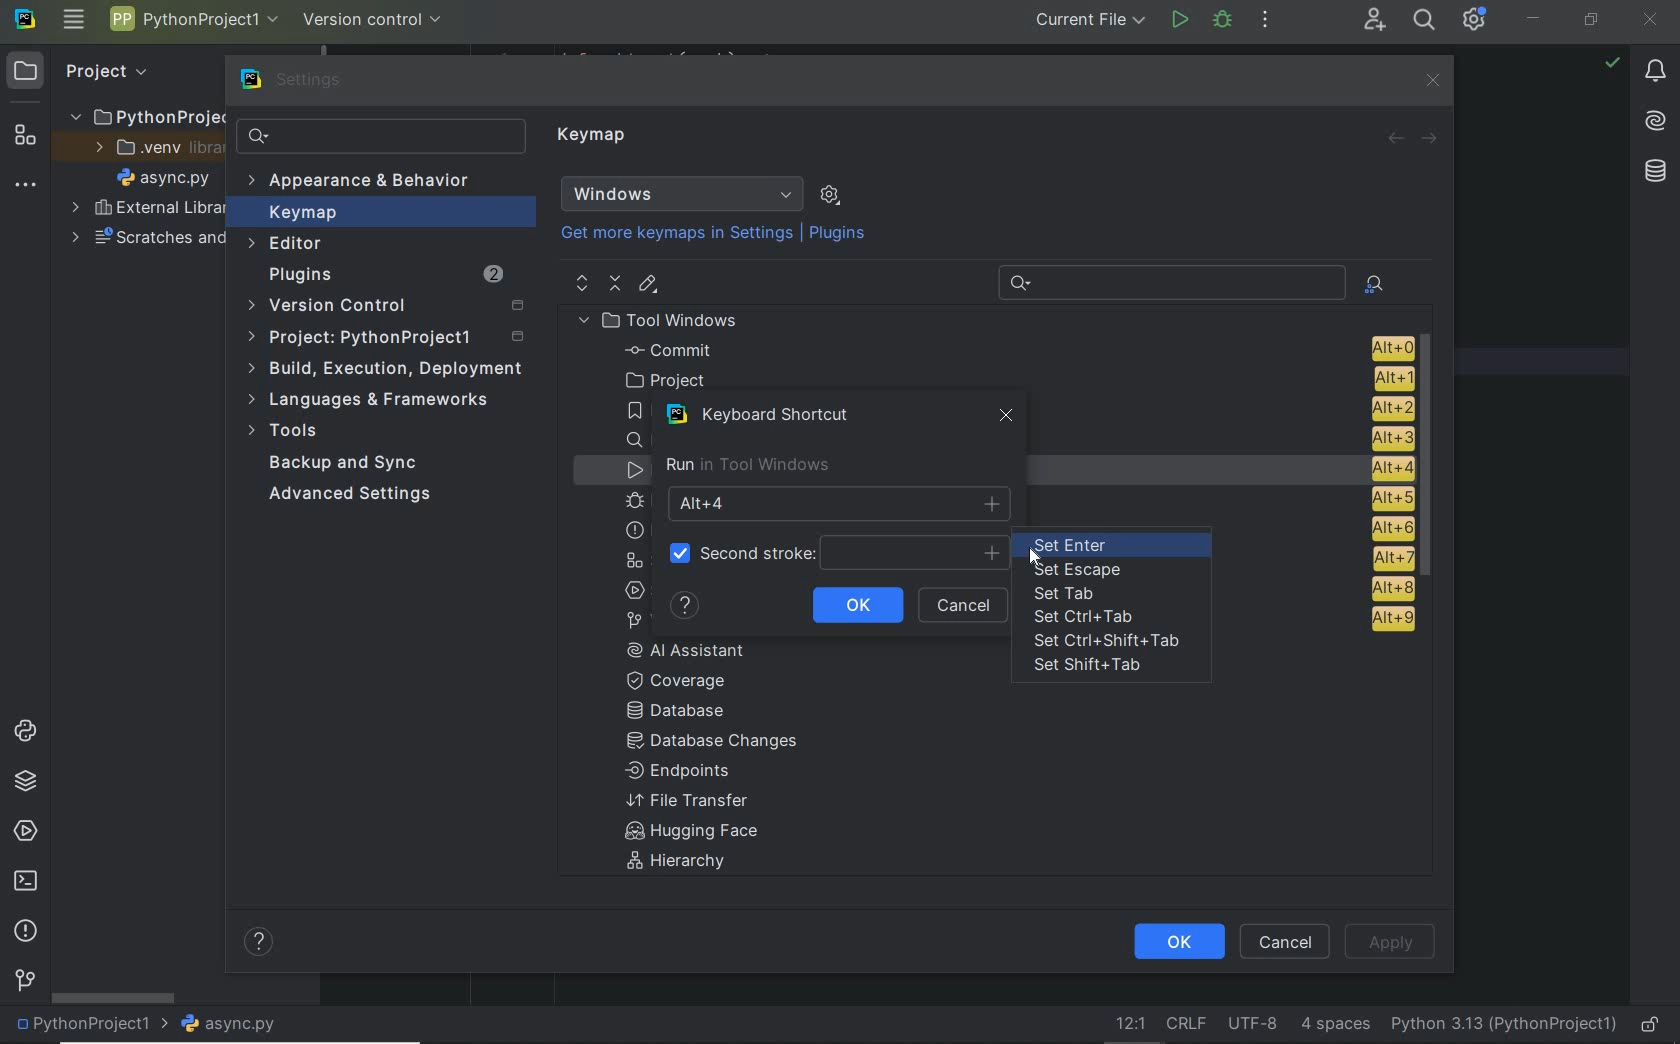  I want to click on Endpoints, so click(679, 772).